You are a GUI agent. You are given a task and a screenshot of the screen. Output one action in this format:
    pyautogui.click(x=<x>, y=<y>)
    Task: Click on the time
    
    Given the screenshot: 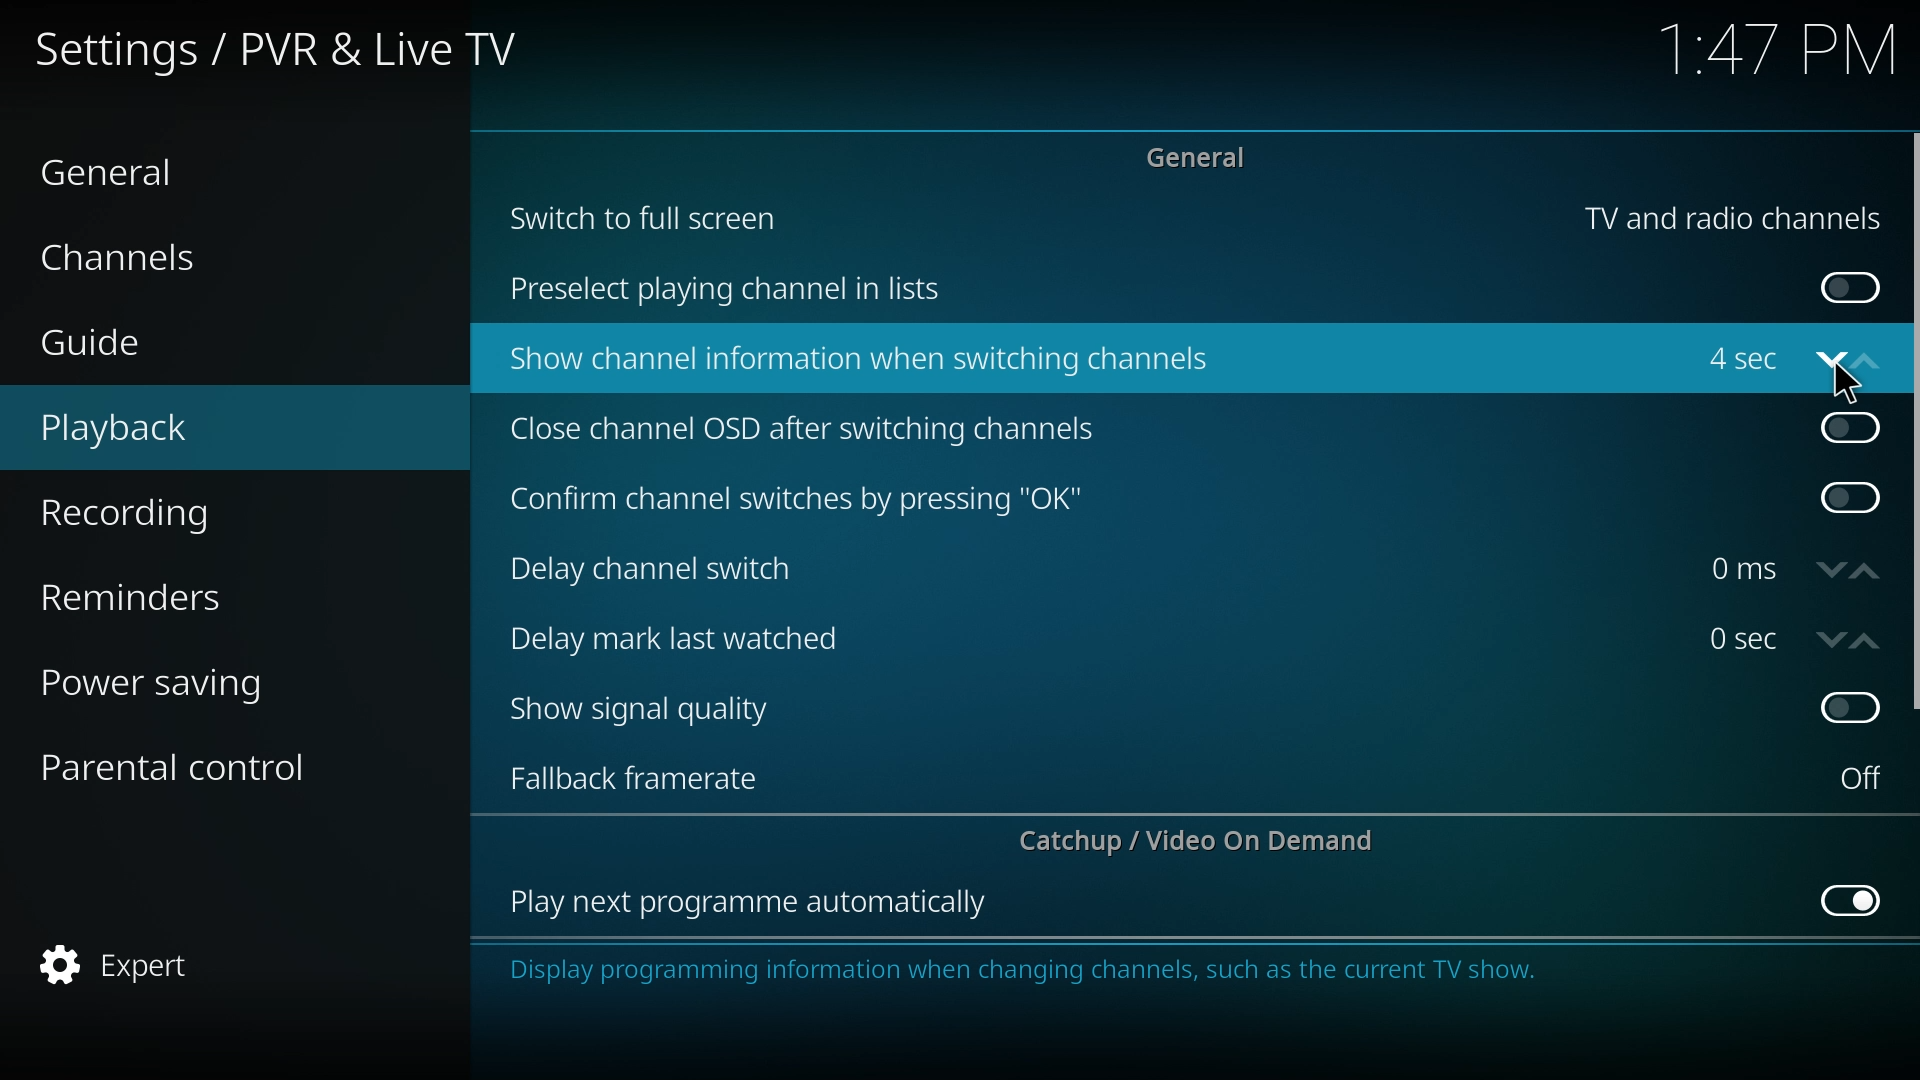 What is the action you would take?
    pyautogui.click(x=1743, y=638)
    